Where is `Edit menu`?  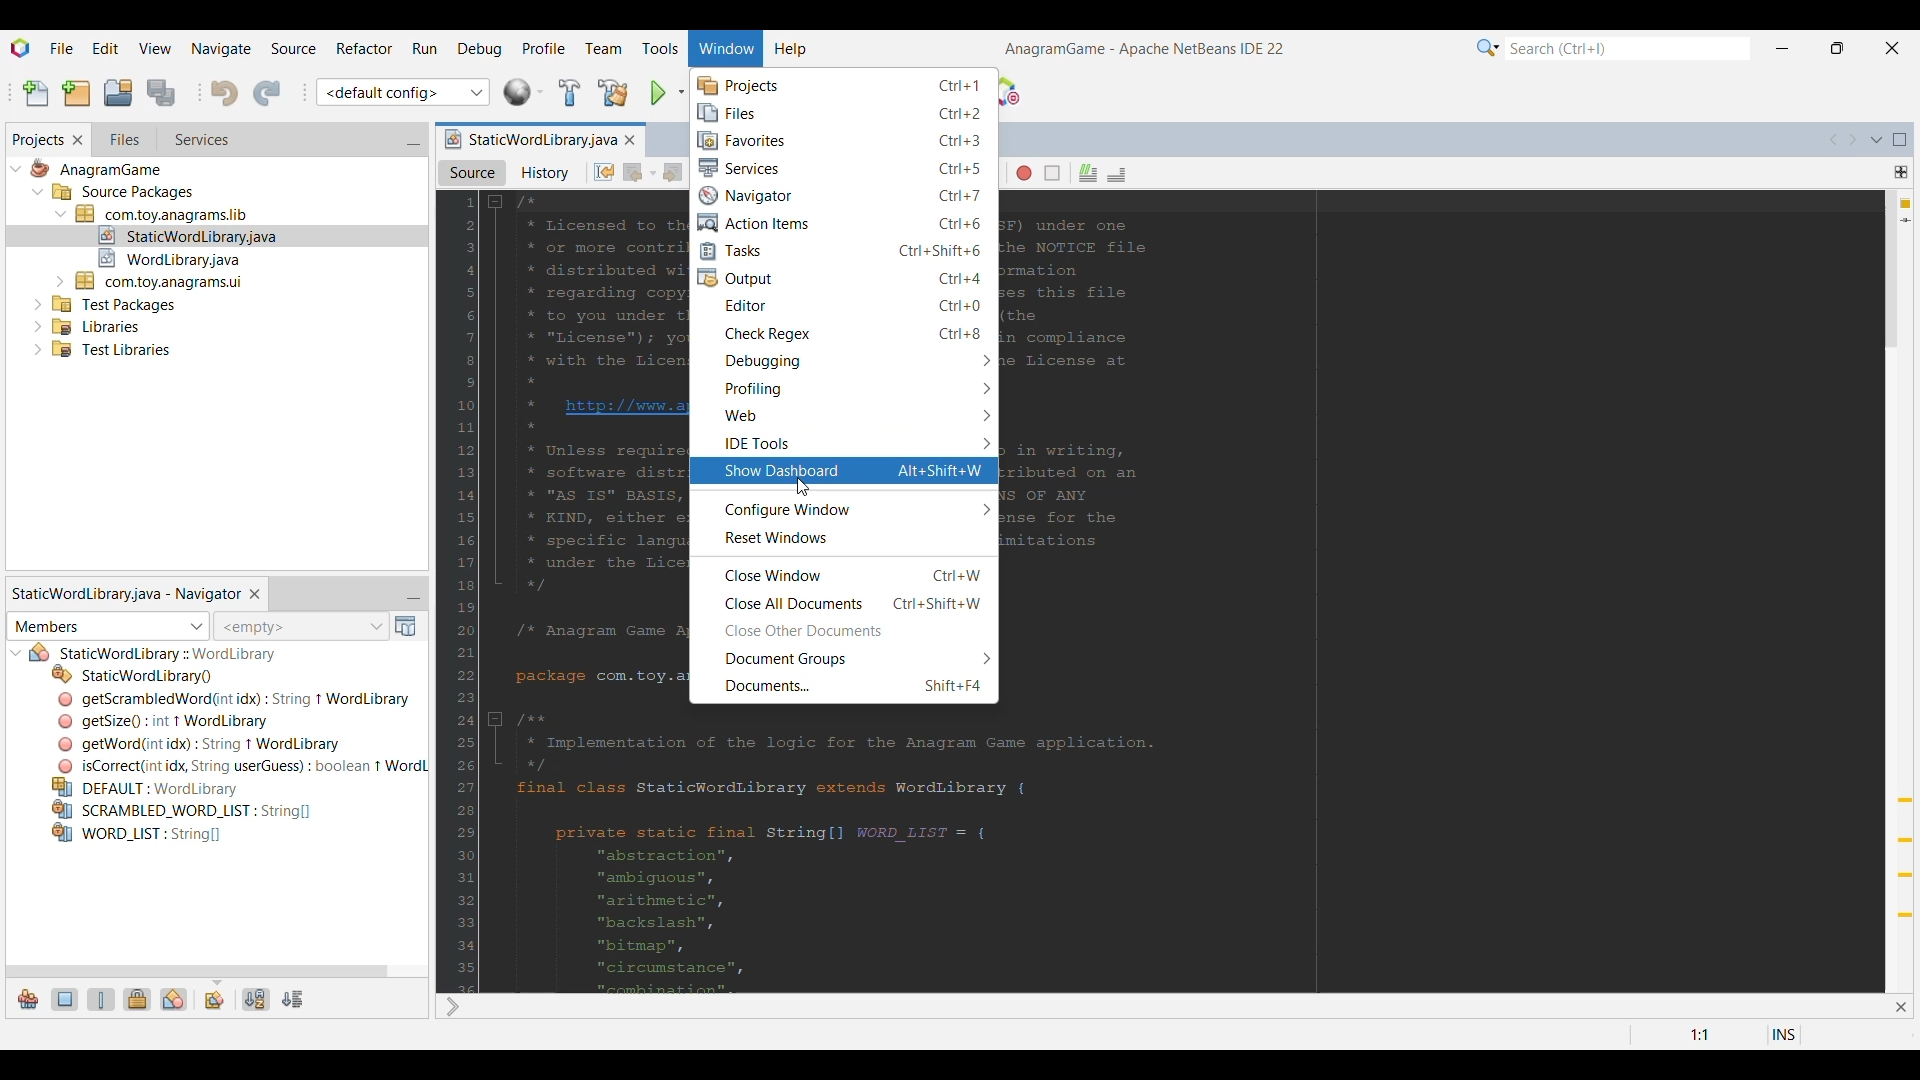 Edit menu is located at coordinates (106, 46).